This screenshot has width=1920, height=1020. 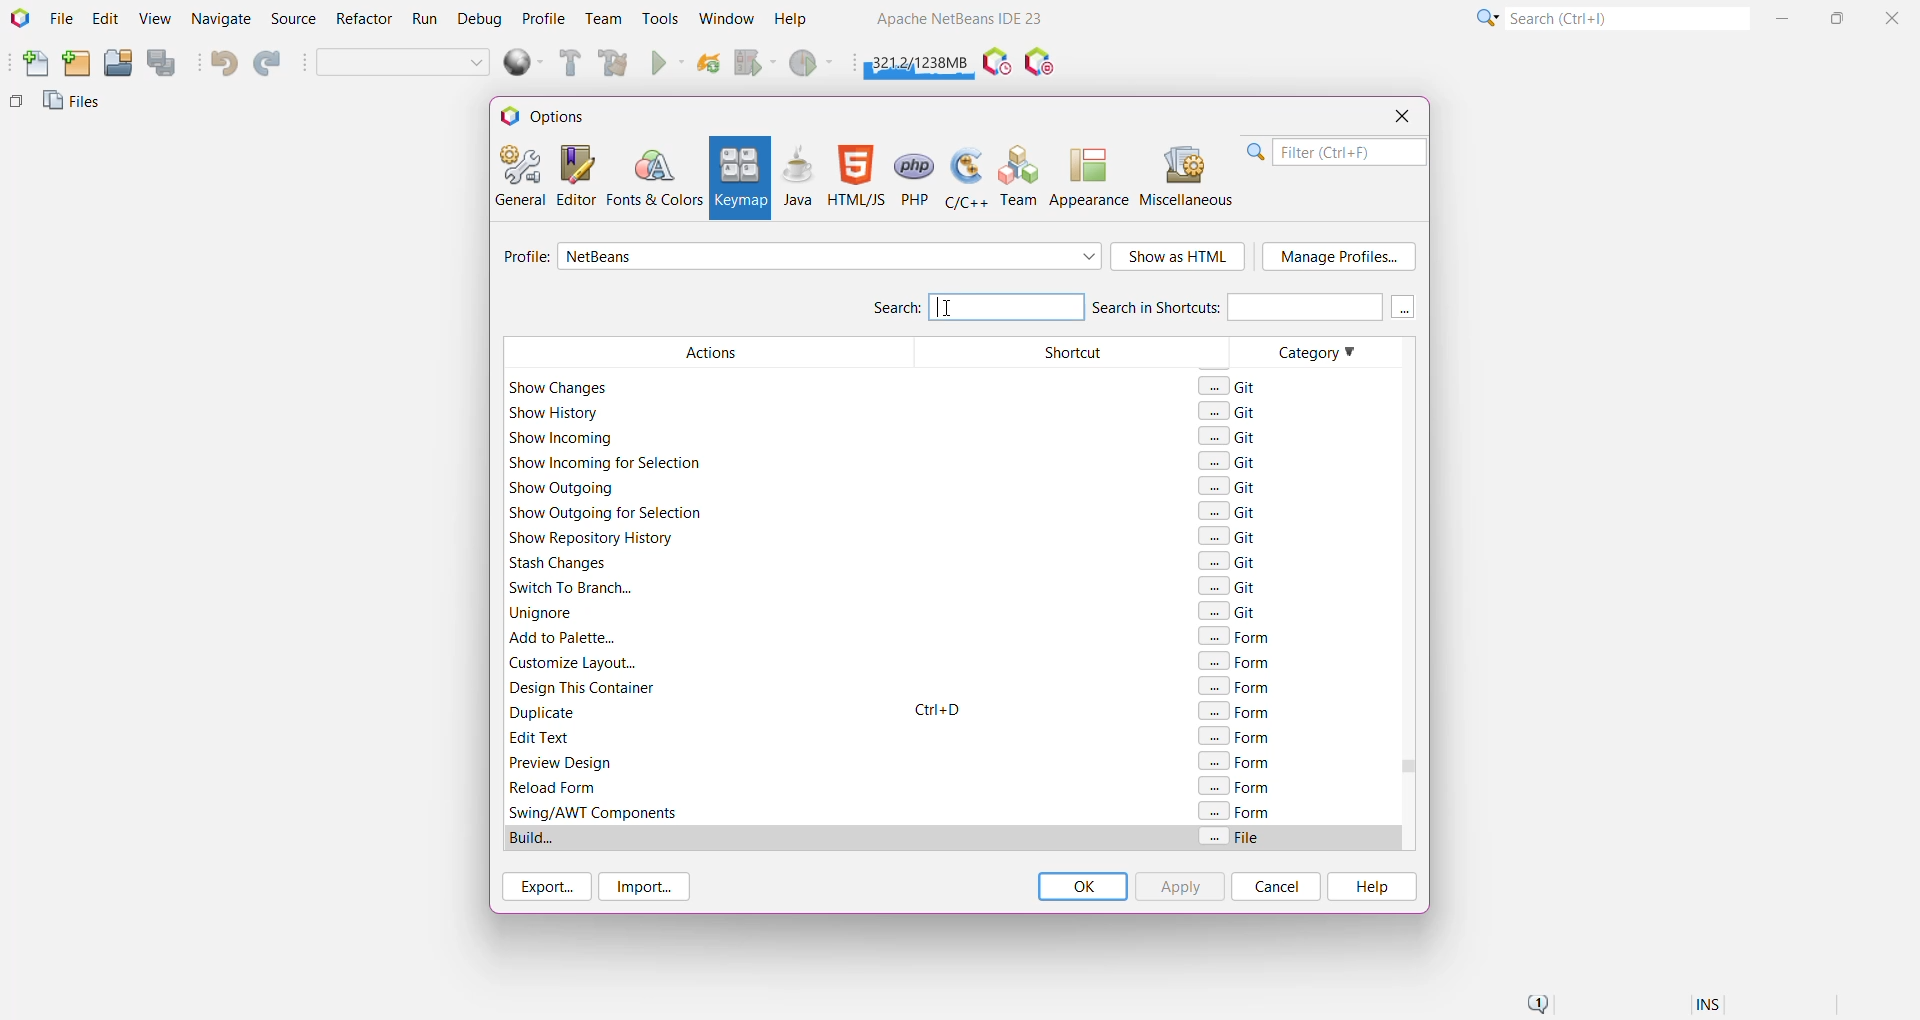 I want to click on Options, so click(x=552, y=115).